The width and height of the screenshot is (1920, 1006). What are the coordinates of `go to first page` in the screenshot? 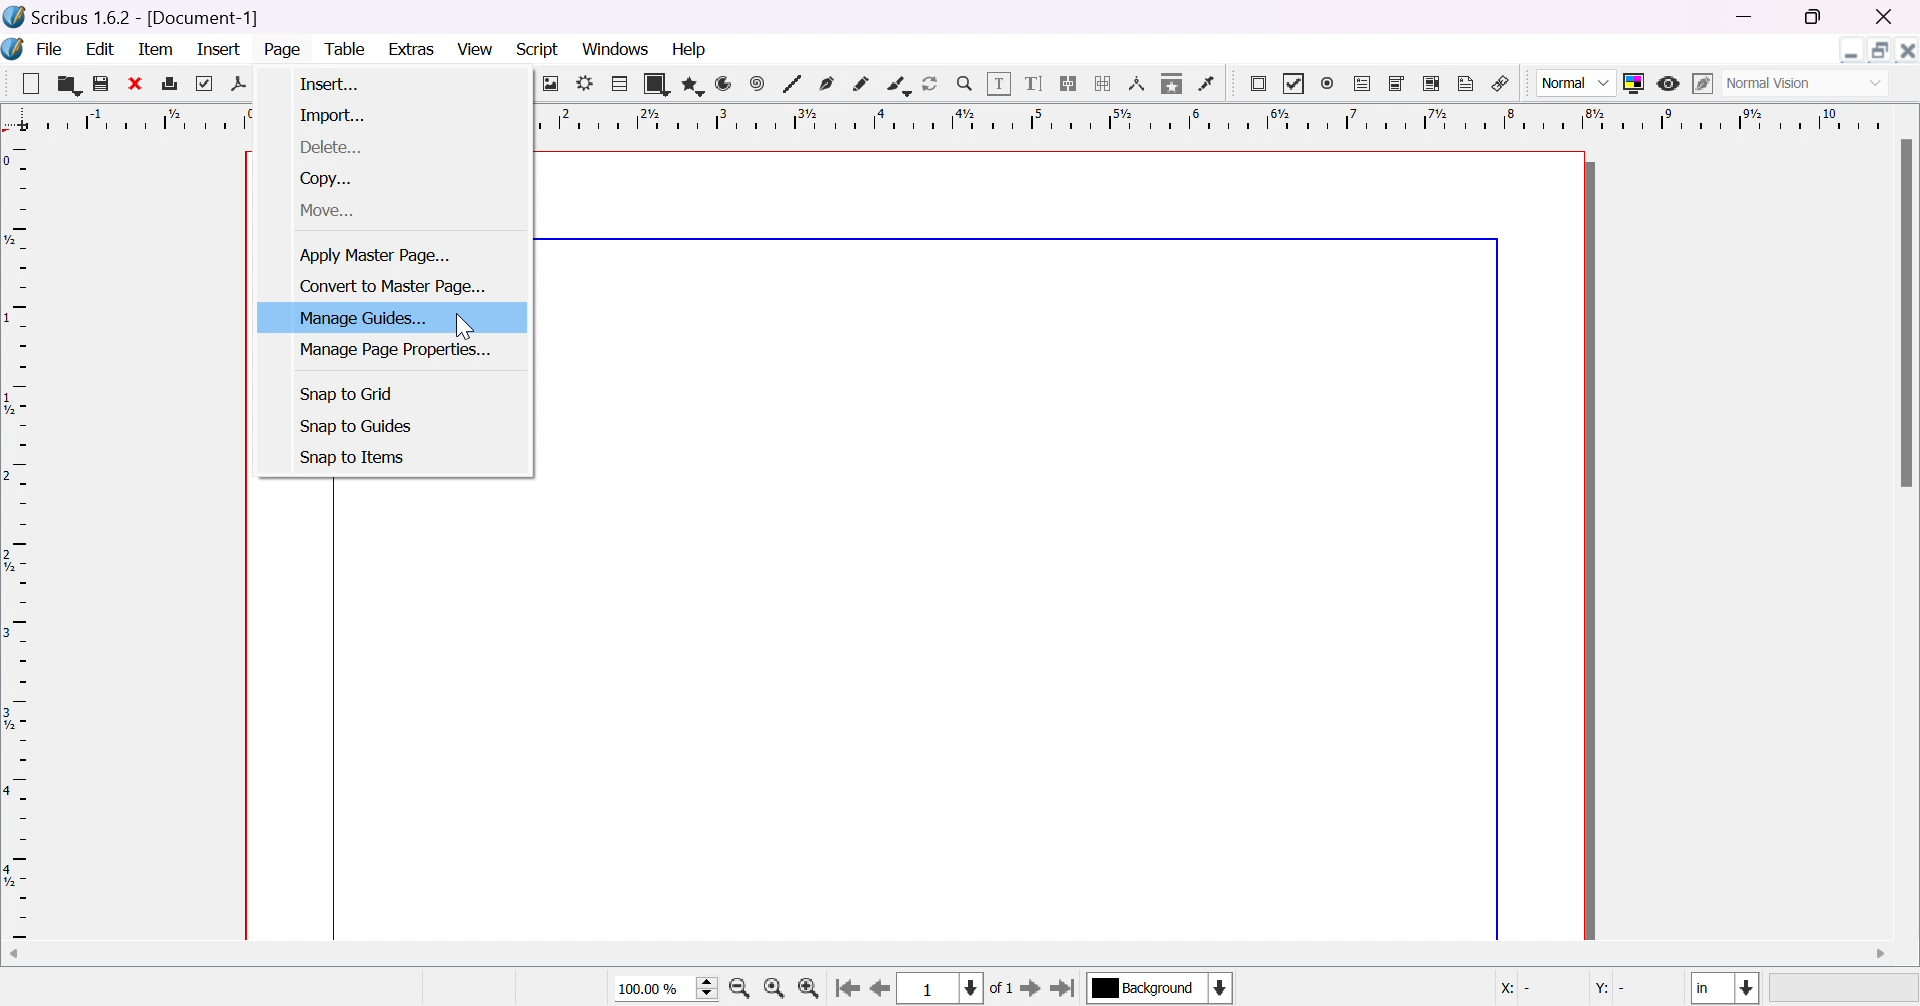 It's located at (846, 986).